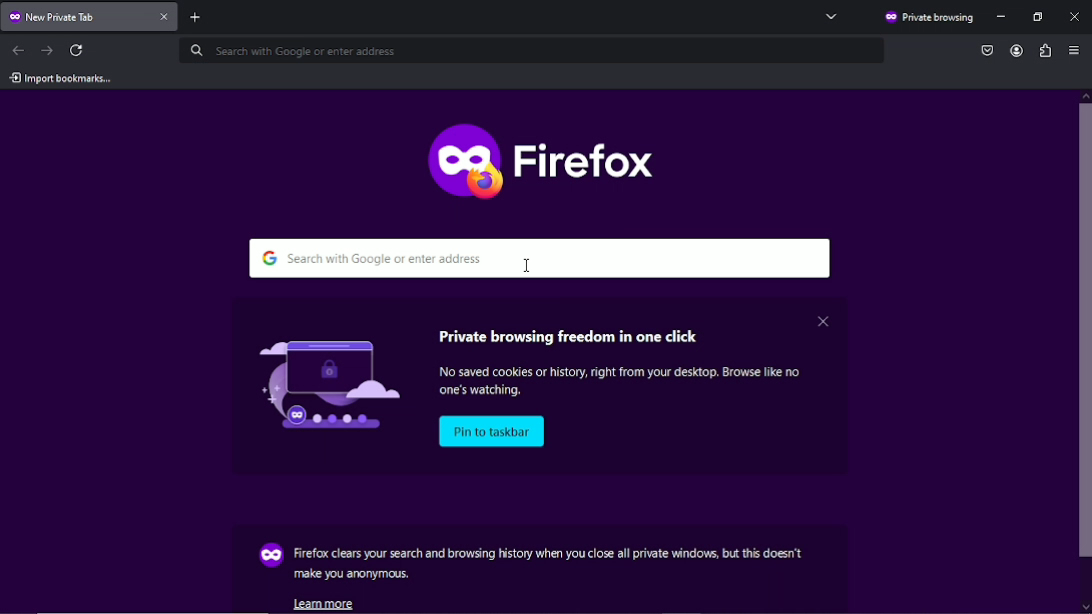 Image resolution: width=1092 pixels, height=614 pixels. What do you see at coordinates (269, 556) in the screenshot?
I see `icon` at bounding box center [269, 556].